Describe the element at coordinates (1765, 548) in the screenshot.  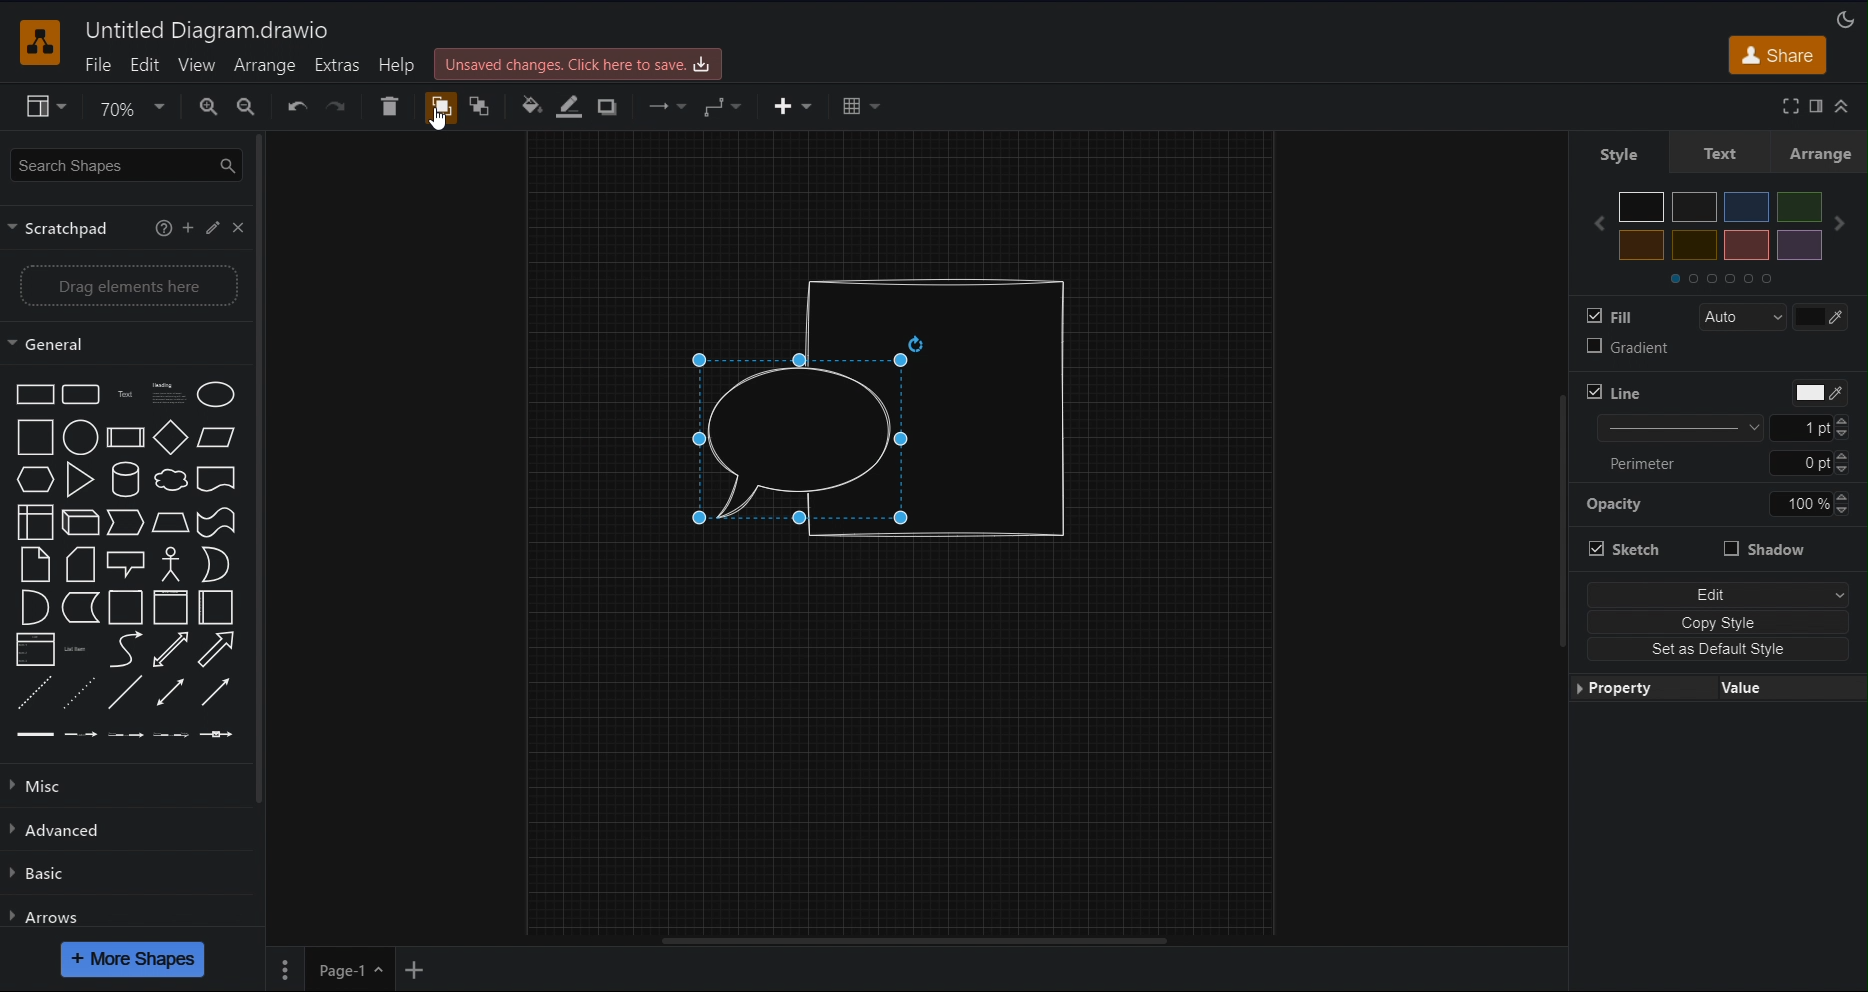
I see `Shadow` at that location.